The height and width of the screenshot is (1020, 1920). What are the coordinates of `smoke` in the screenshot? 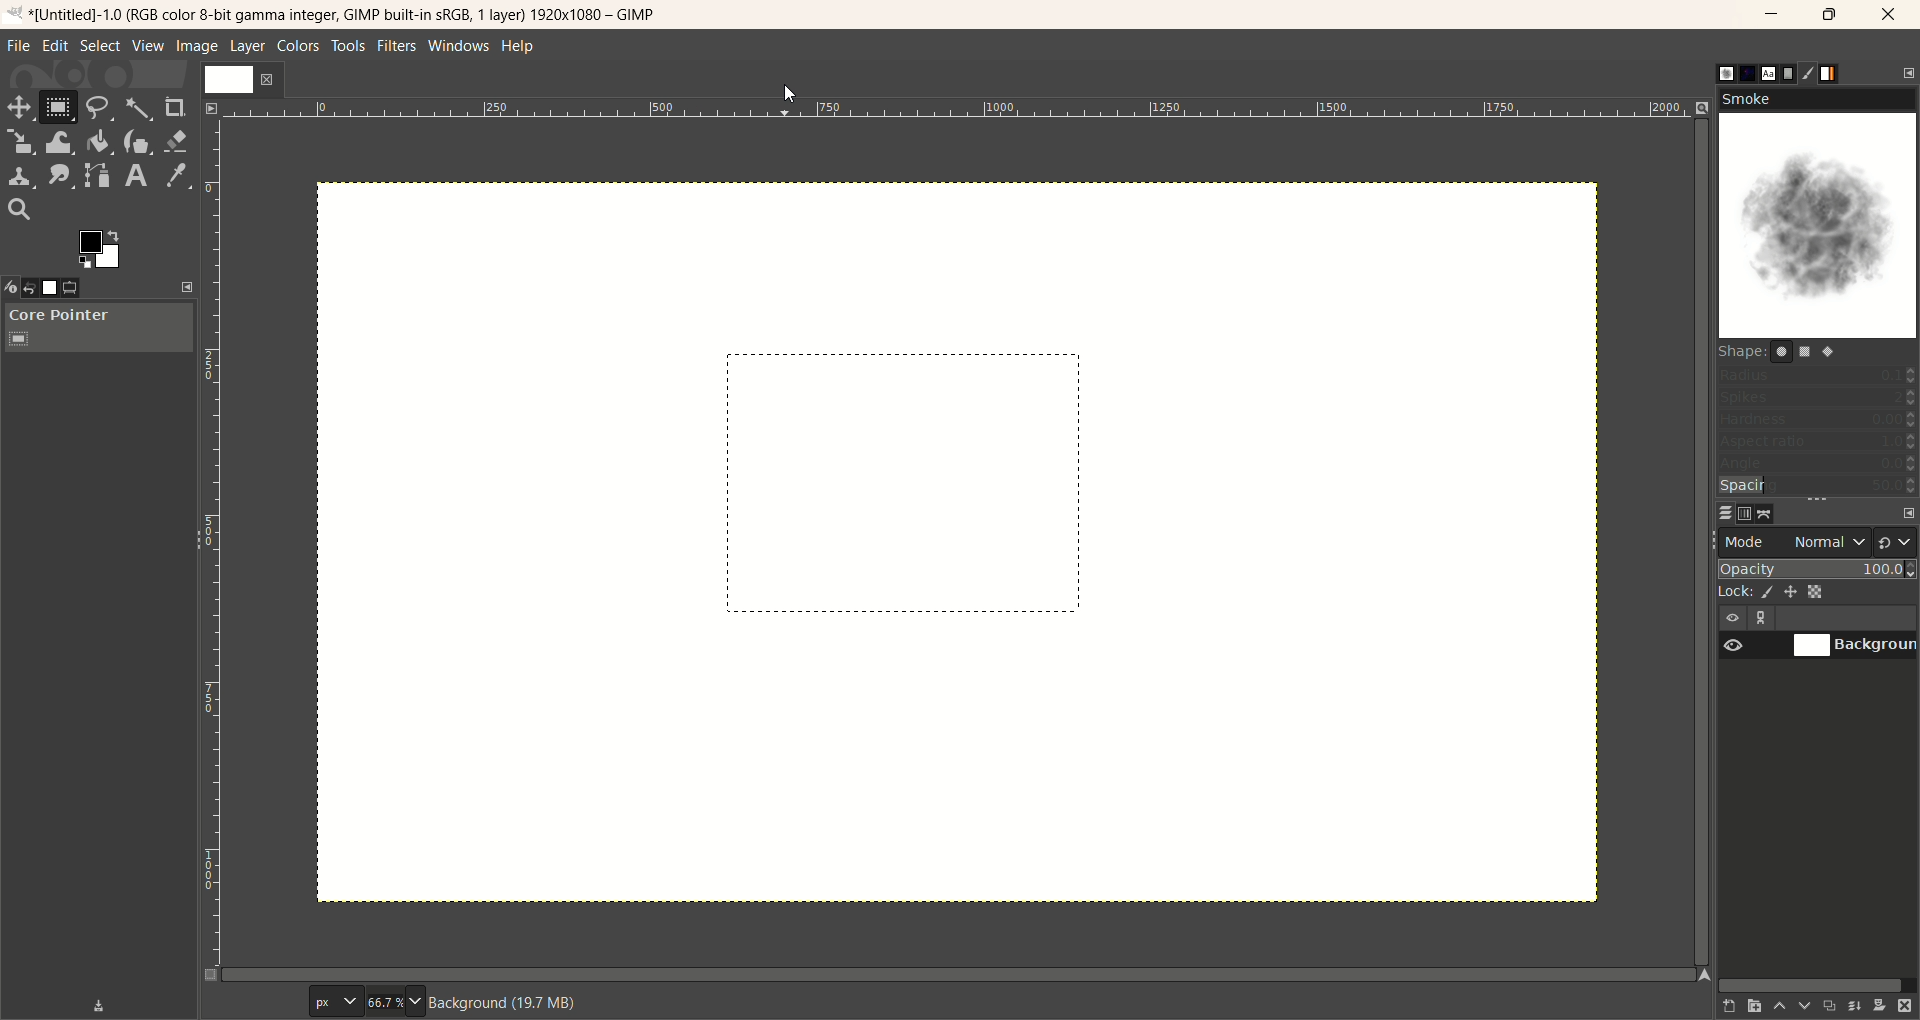 It's located at (1819, 215).